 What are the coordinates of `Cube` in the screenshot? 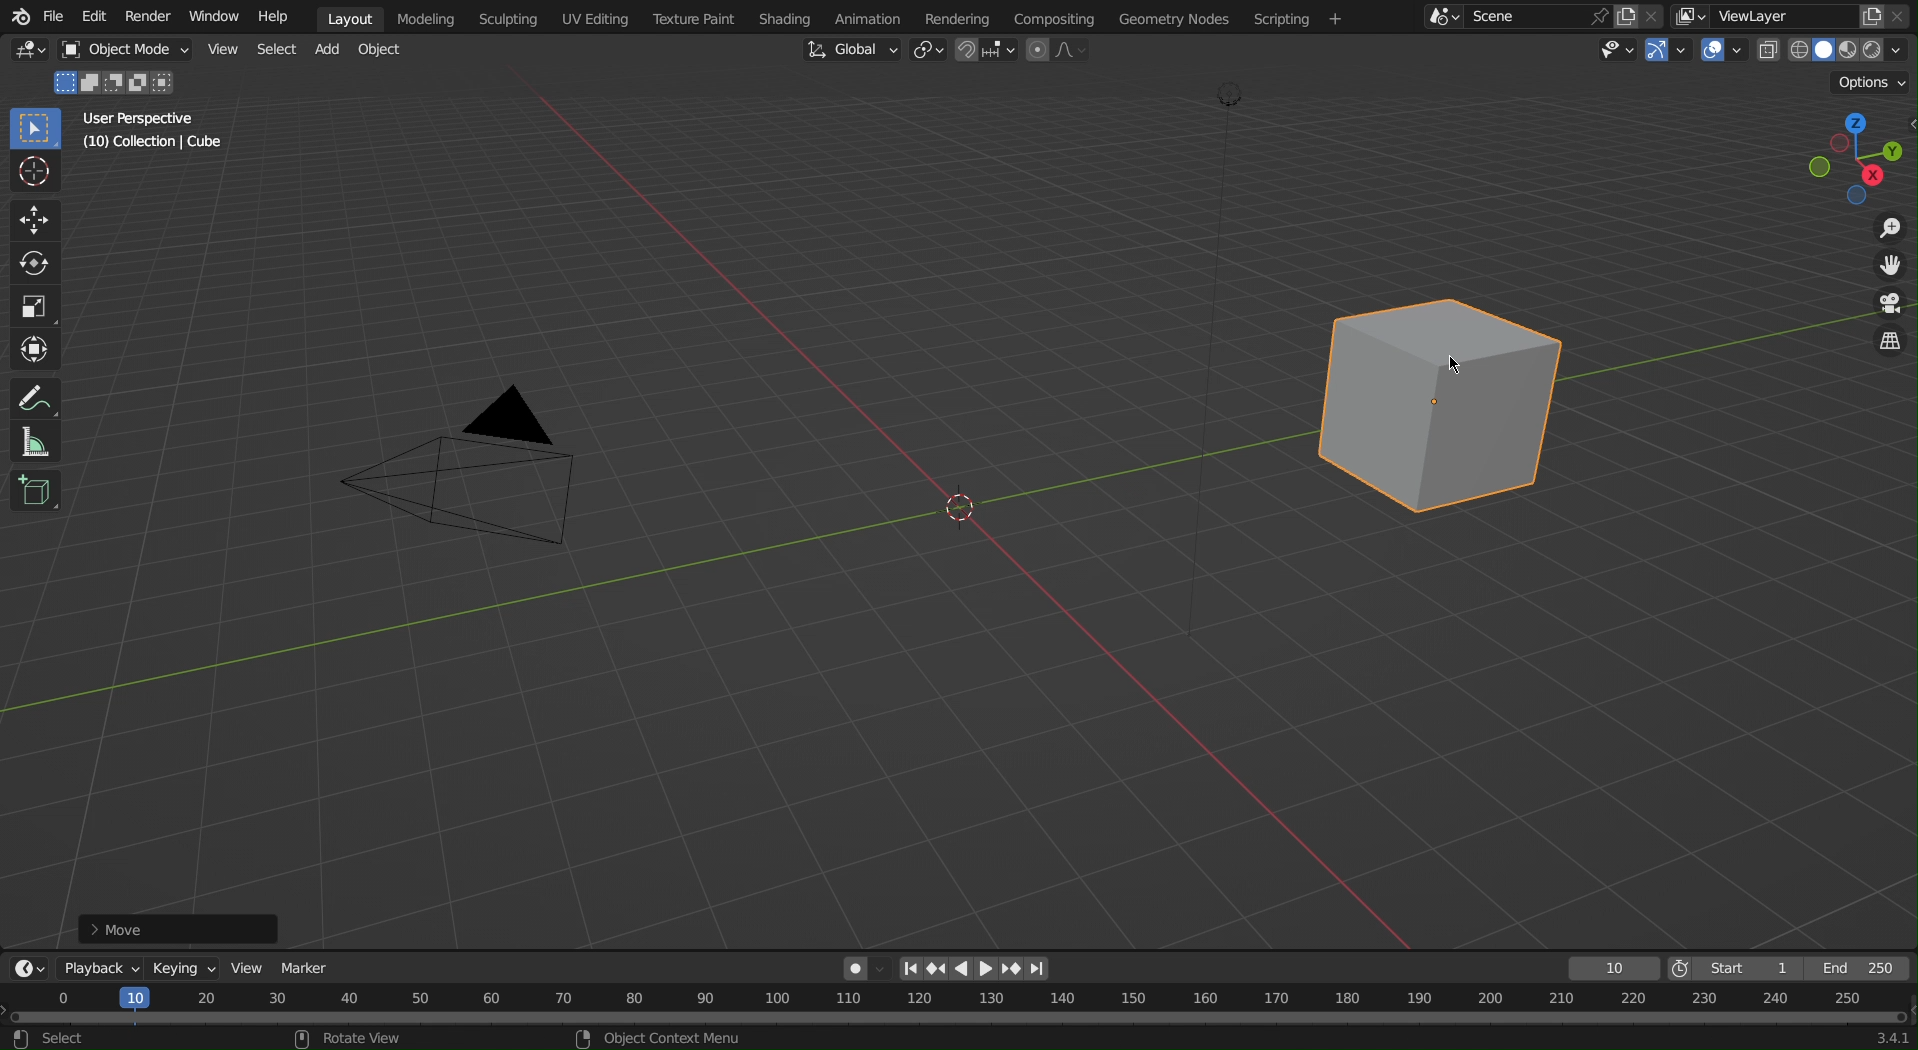 It's located at (35, 494).